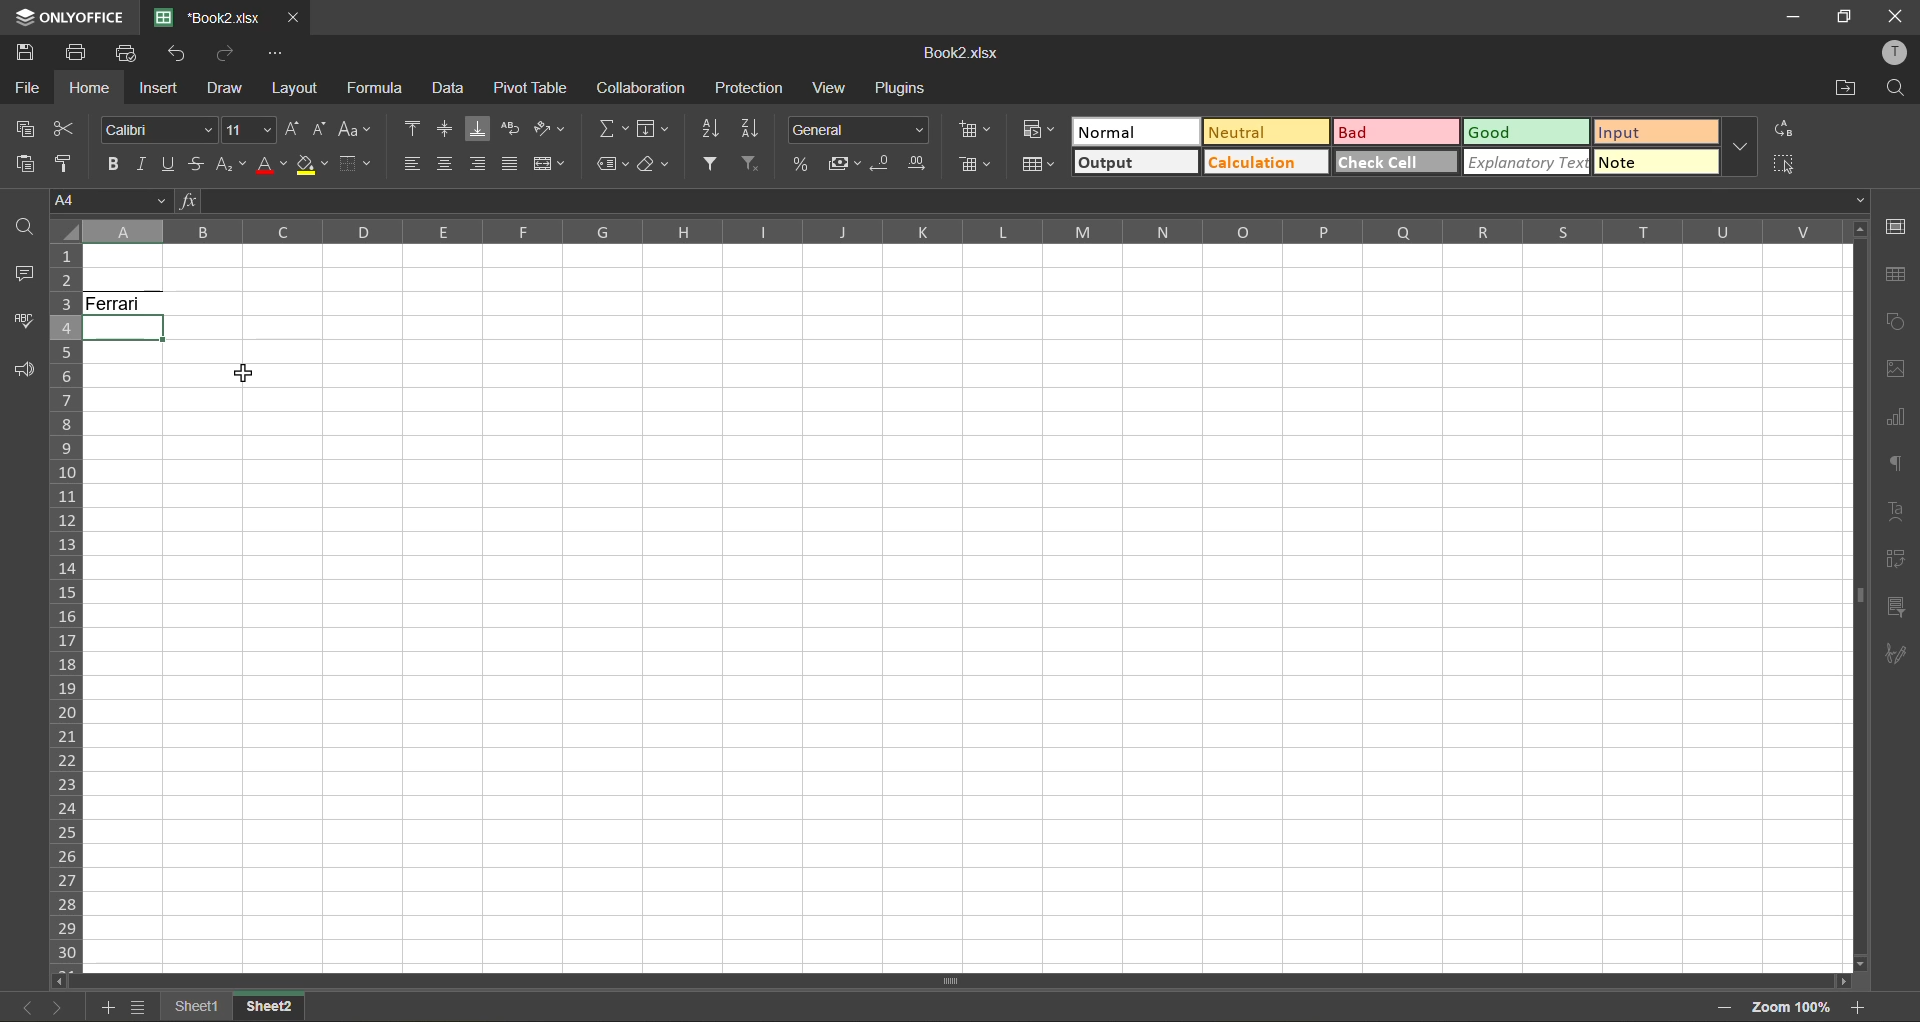 The width and height of the screenshot is (1920, 1022). What do you see at coordinates (20, 52) in the screenshot?
I see `save` at bounding box center [20, 52].